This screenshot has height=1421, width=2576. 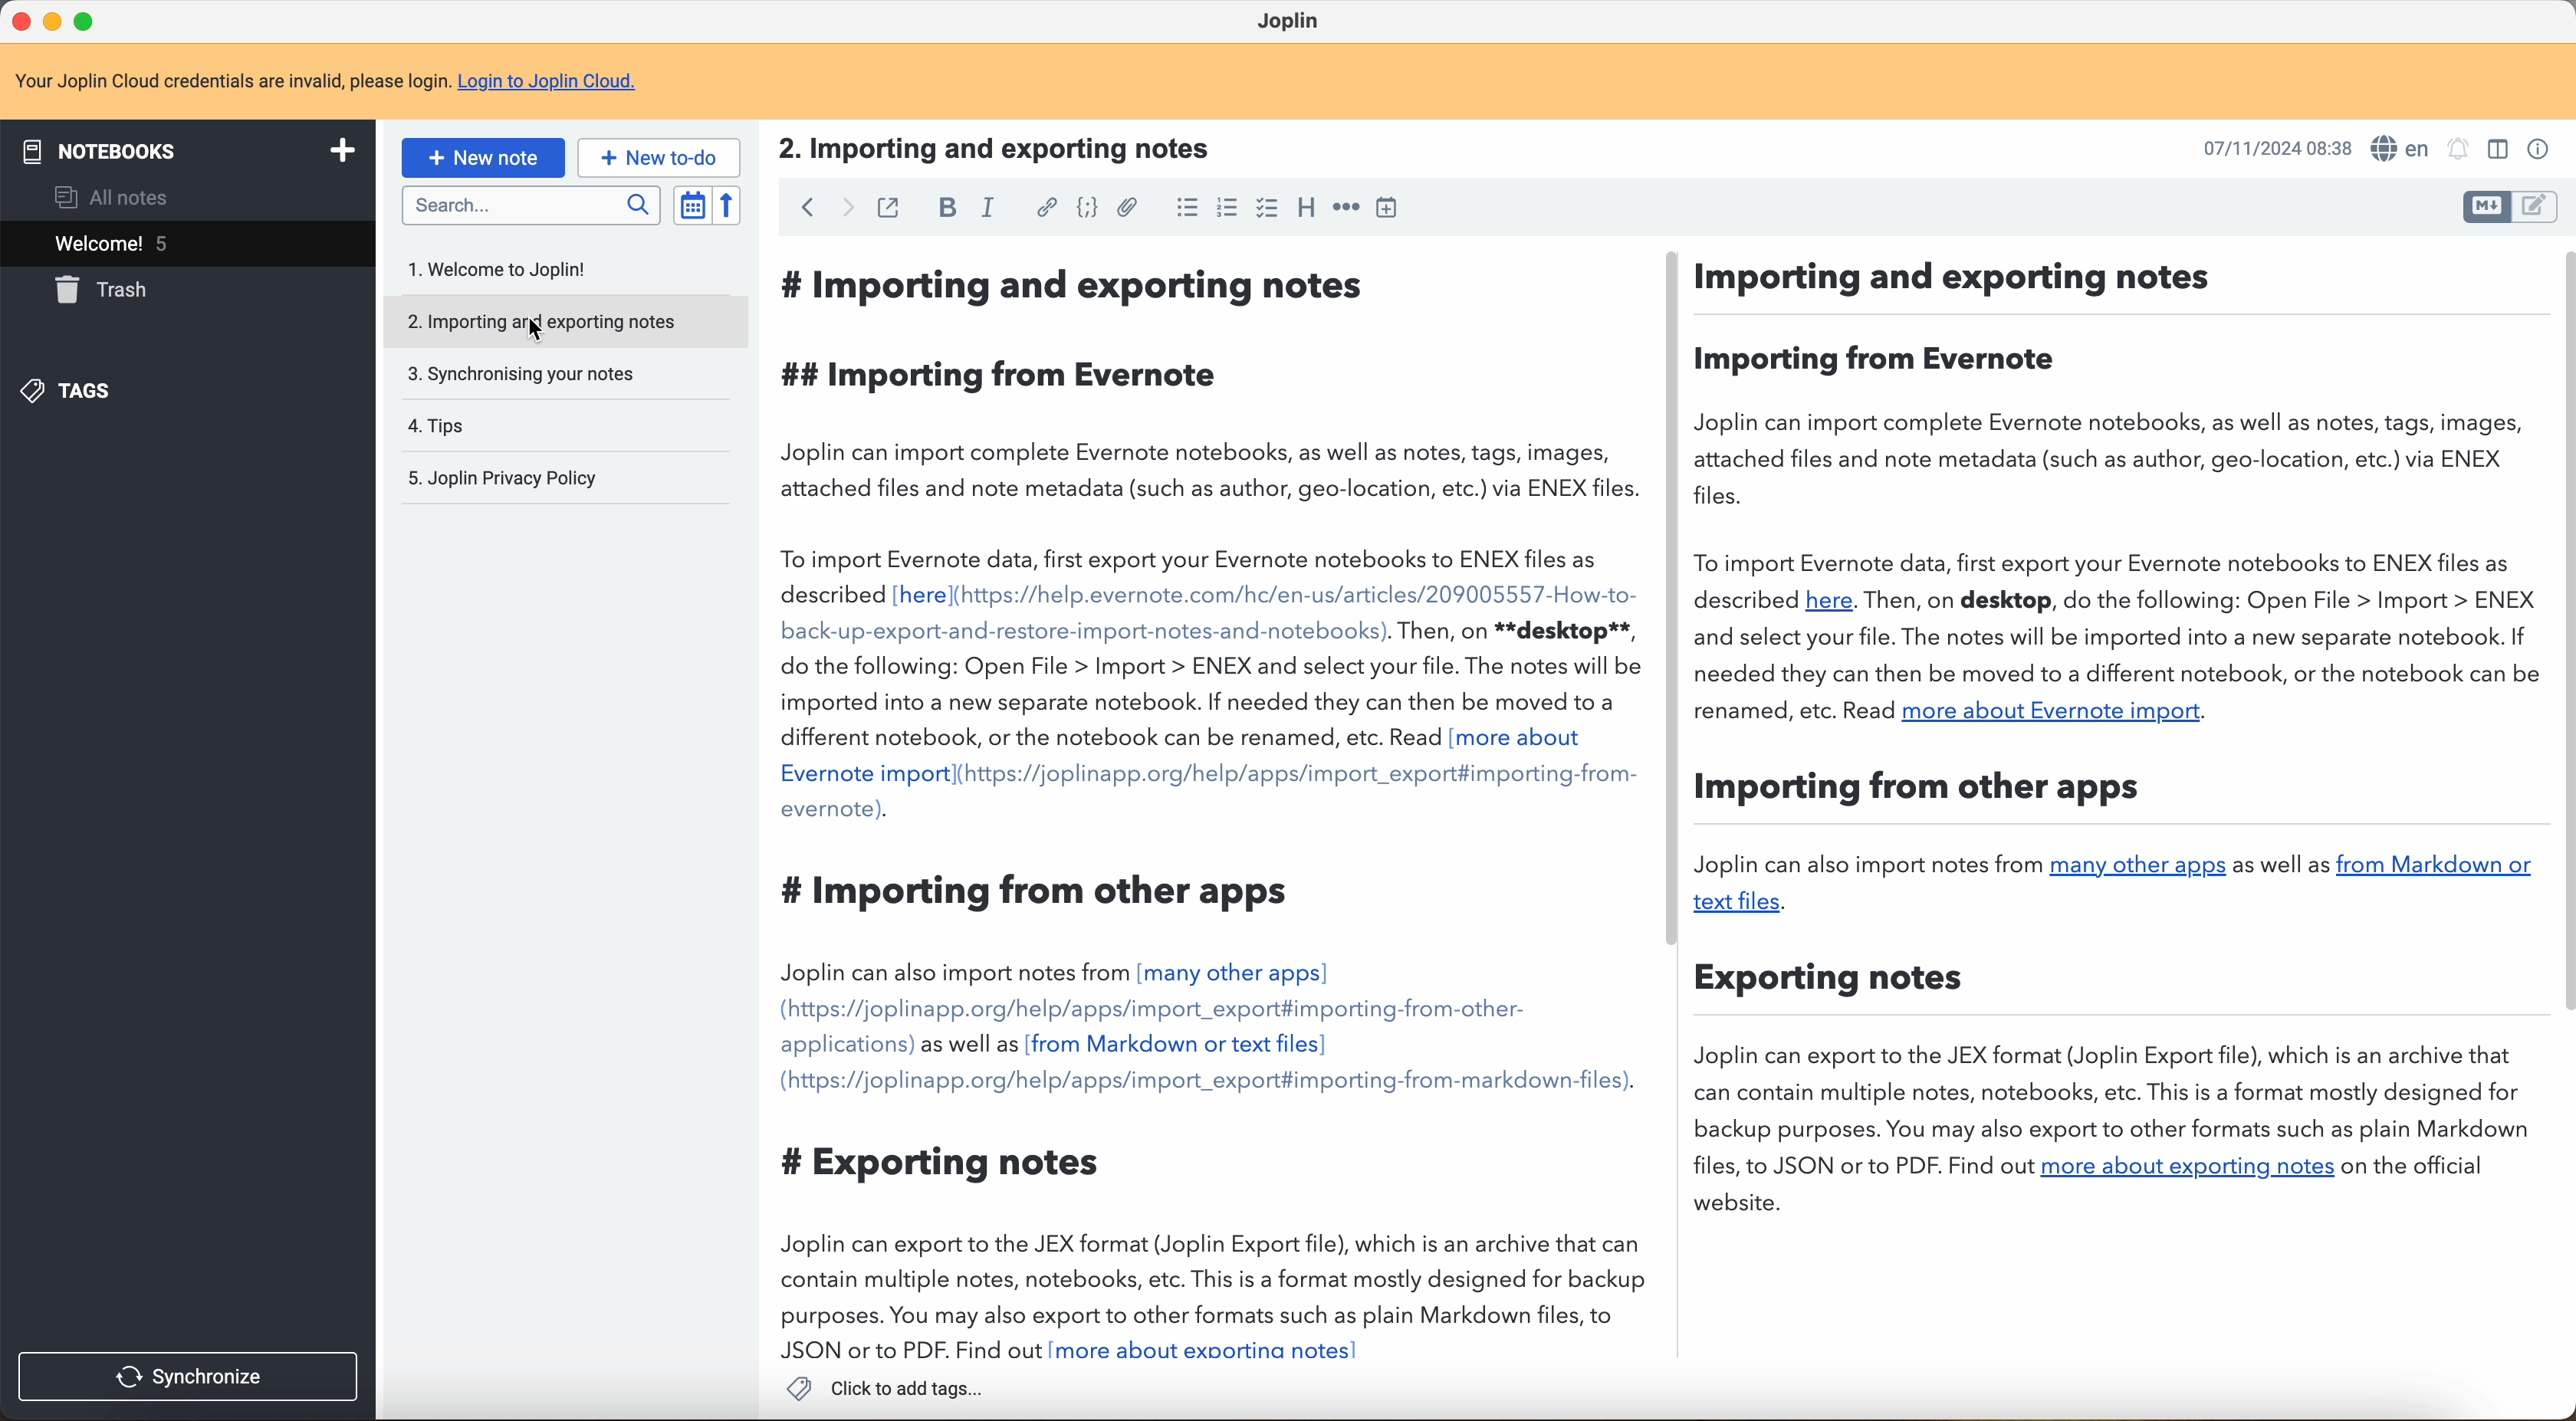 I want to click on Importing and exporting note Joplin can important complete Evernote notebooks, as well as notes, tags, images, attached files and note metadata (such as as author, geo-location, etc) vía ENEX files. To import Evernote data, first export your Evernote notebooks to ENEX files aside described (here)…., so click(x=1794, y=741).